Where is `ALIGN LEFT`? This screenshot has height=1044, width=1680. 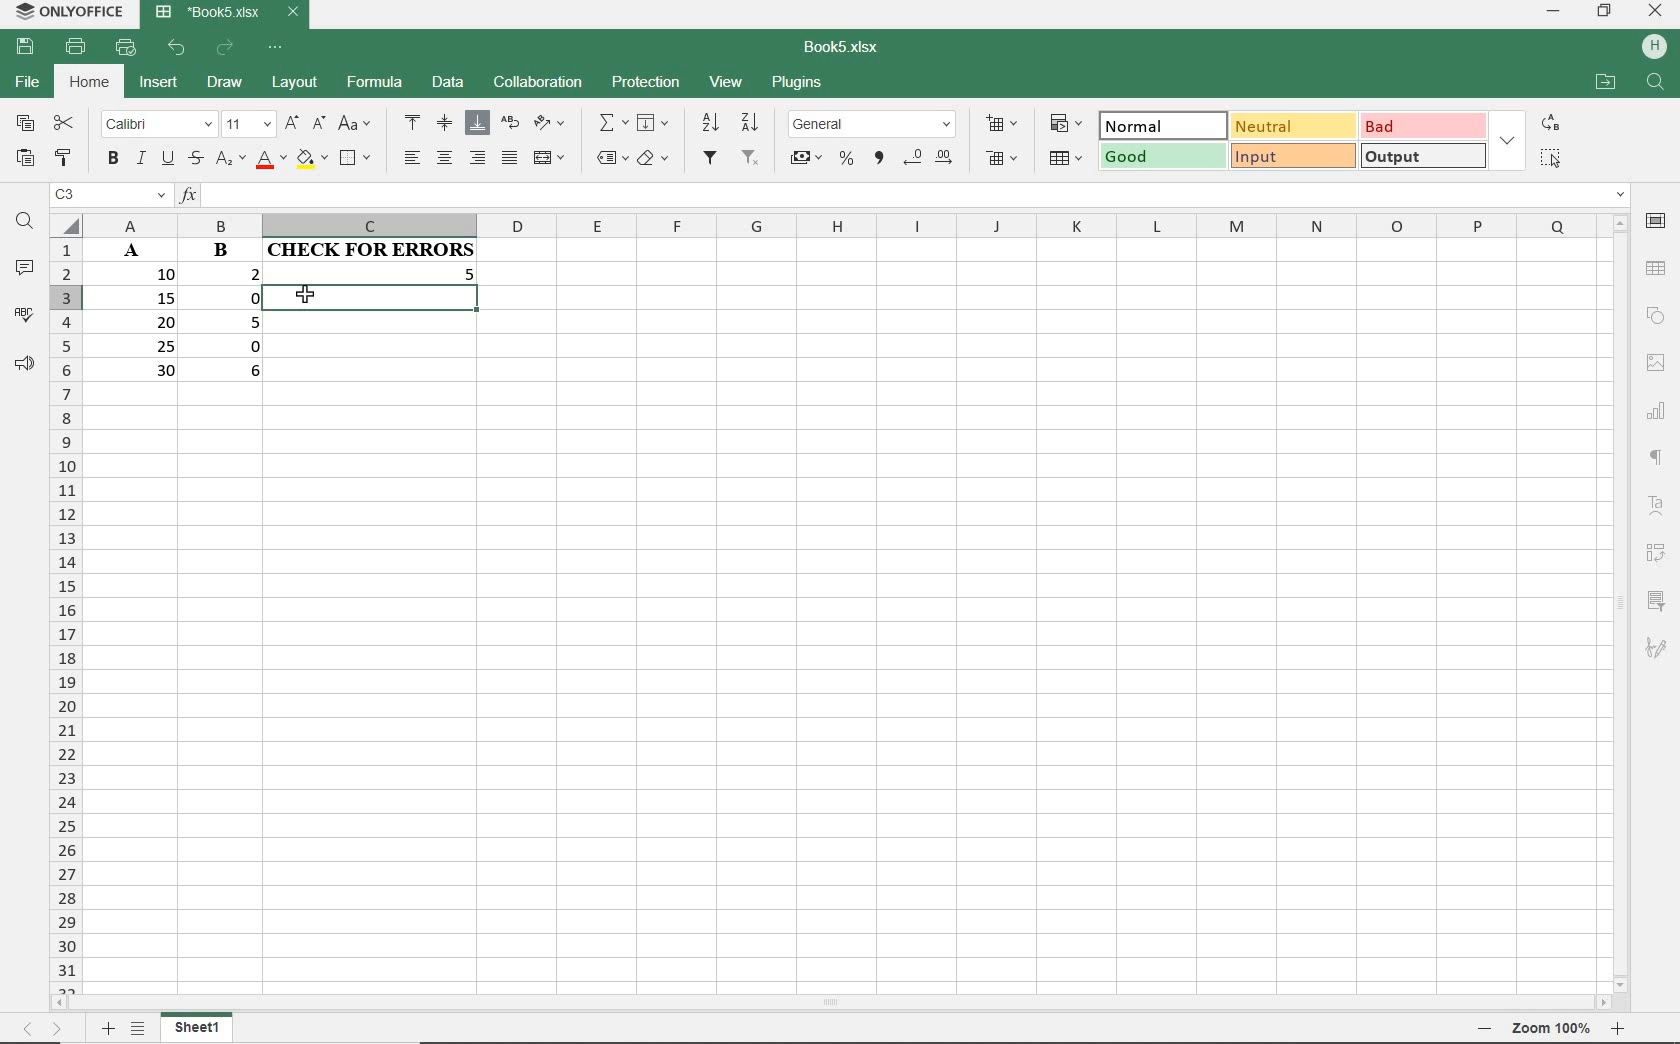 ALIGN LEFT is located at coordinates (412, 158).